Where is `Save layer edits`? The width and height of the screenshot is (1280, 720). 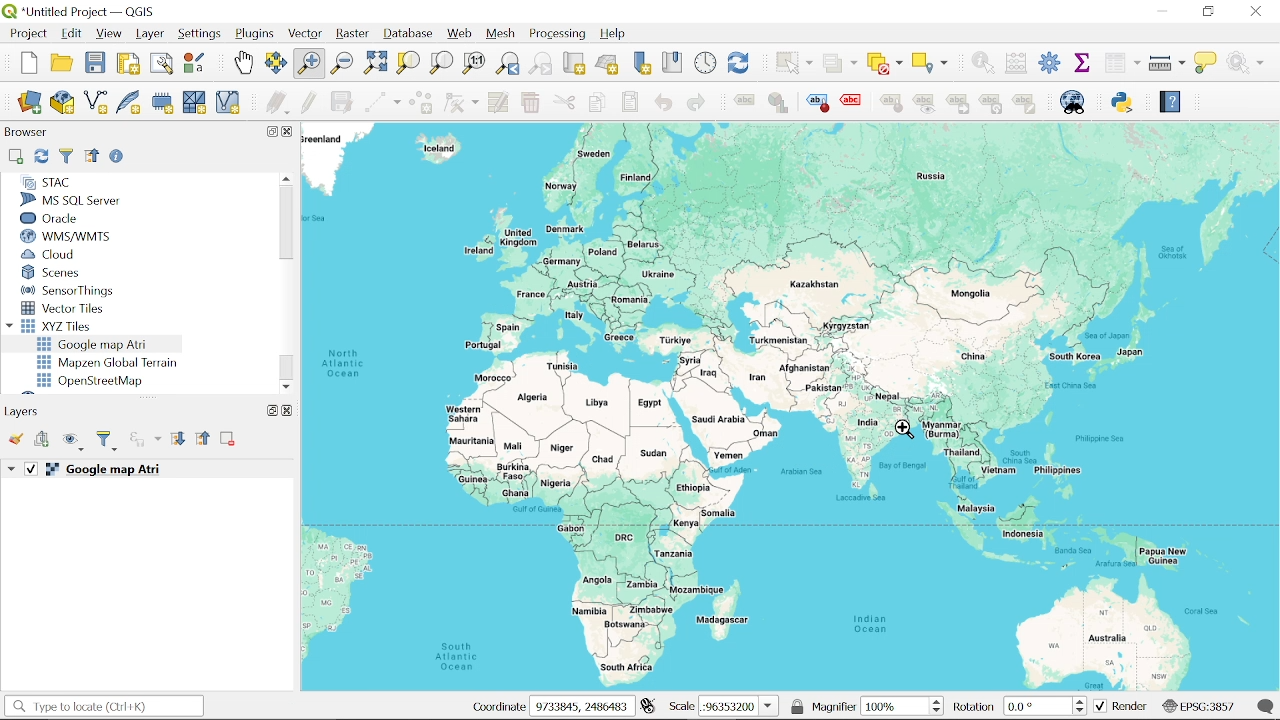 Save layer edits is located at coordinates (342, 102).